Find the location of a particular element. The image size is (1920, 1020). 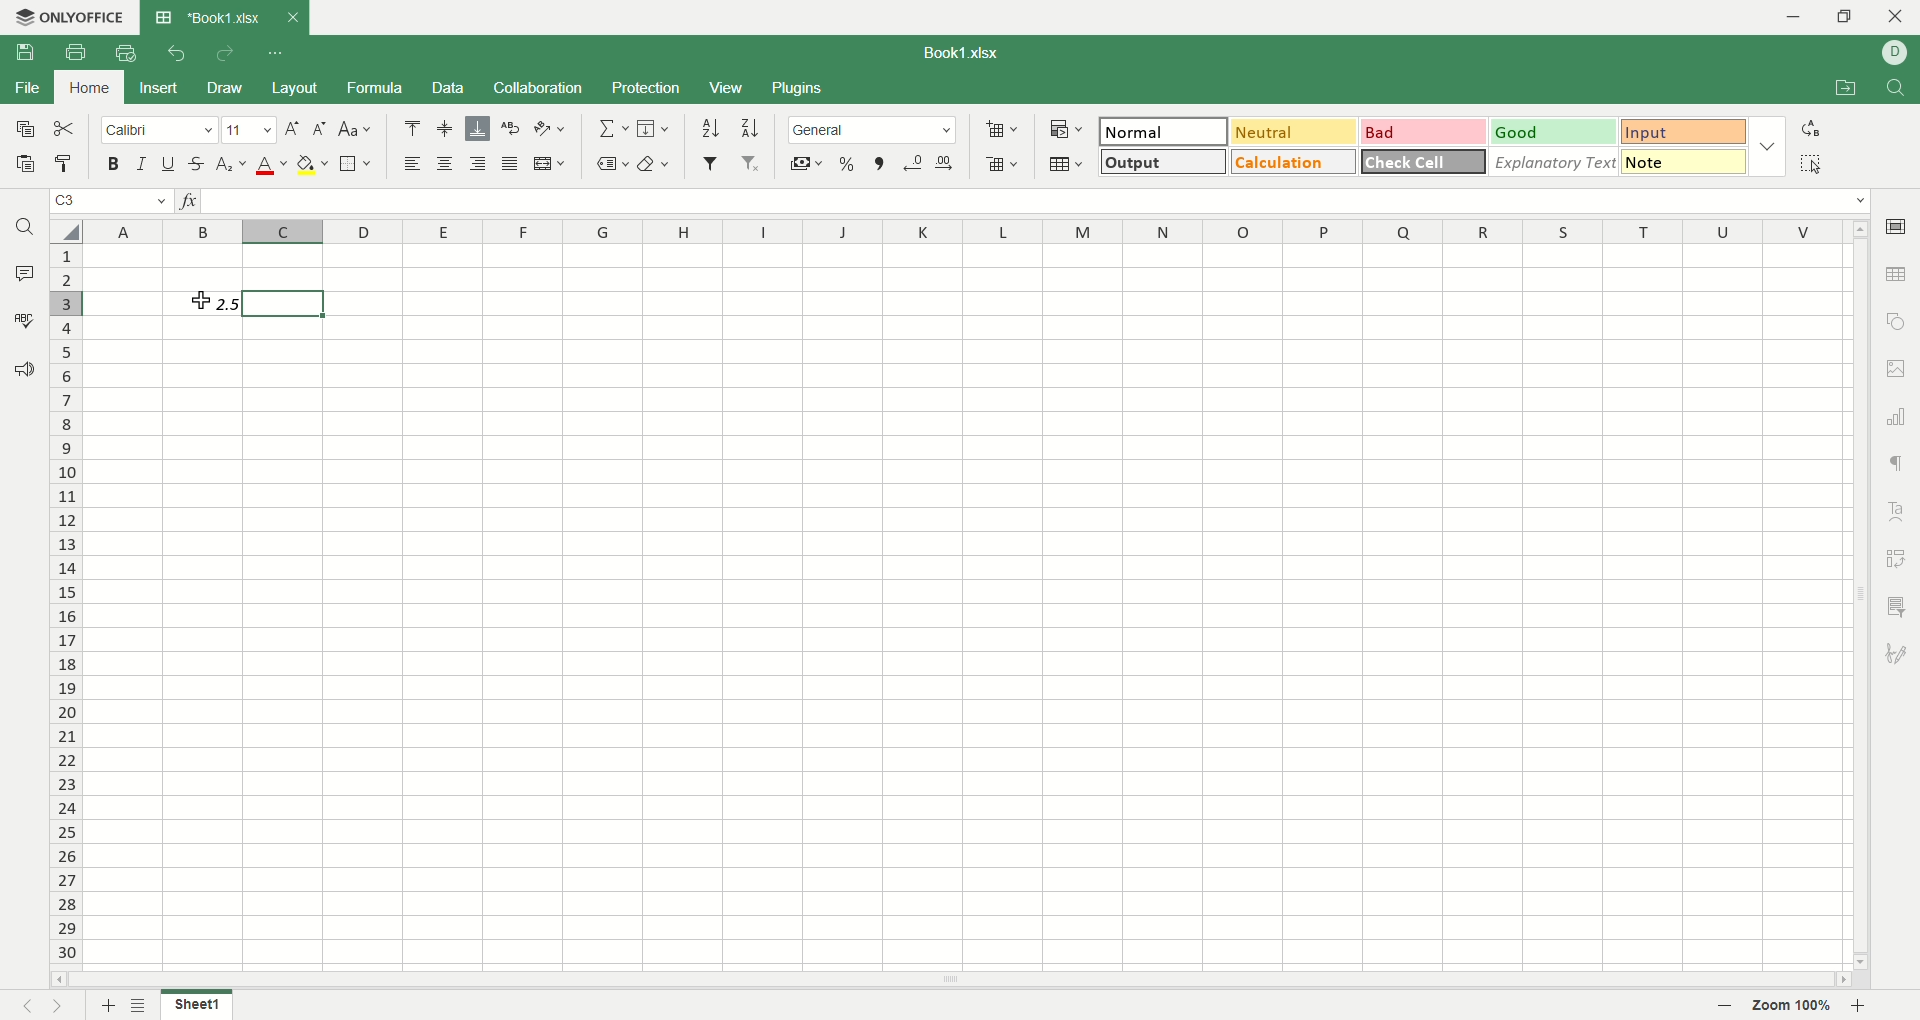

align left is located at coordinates (413, 164).